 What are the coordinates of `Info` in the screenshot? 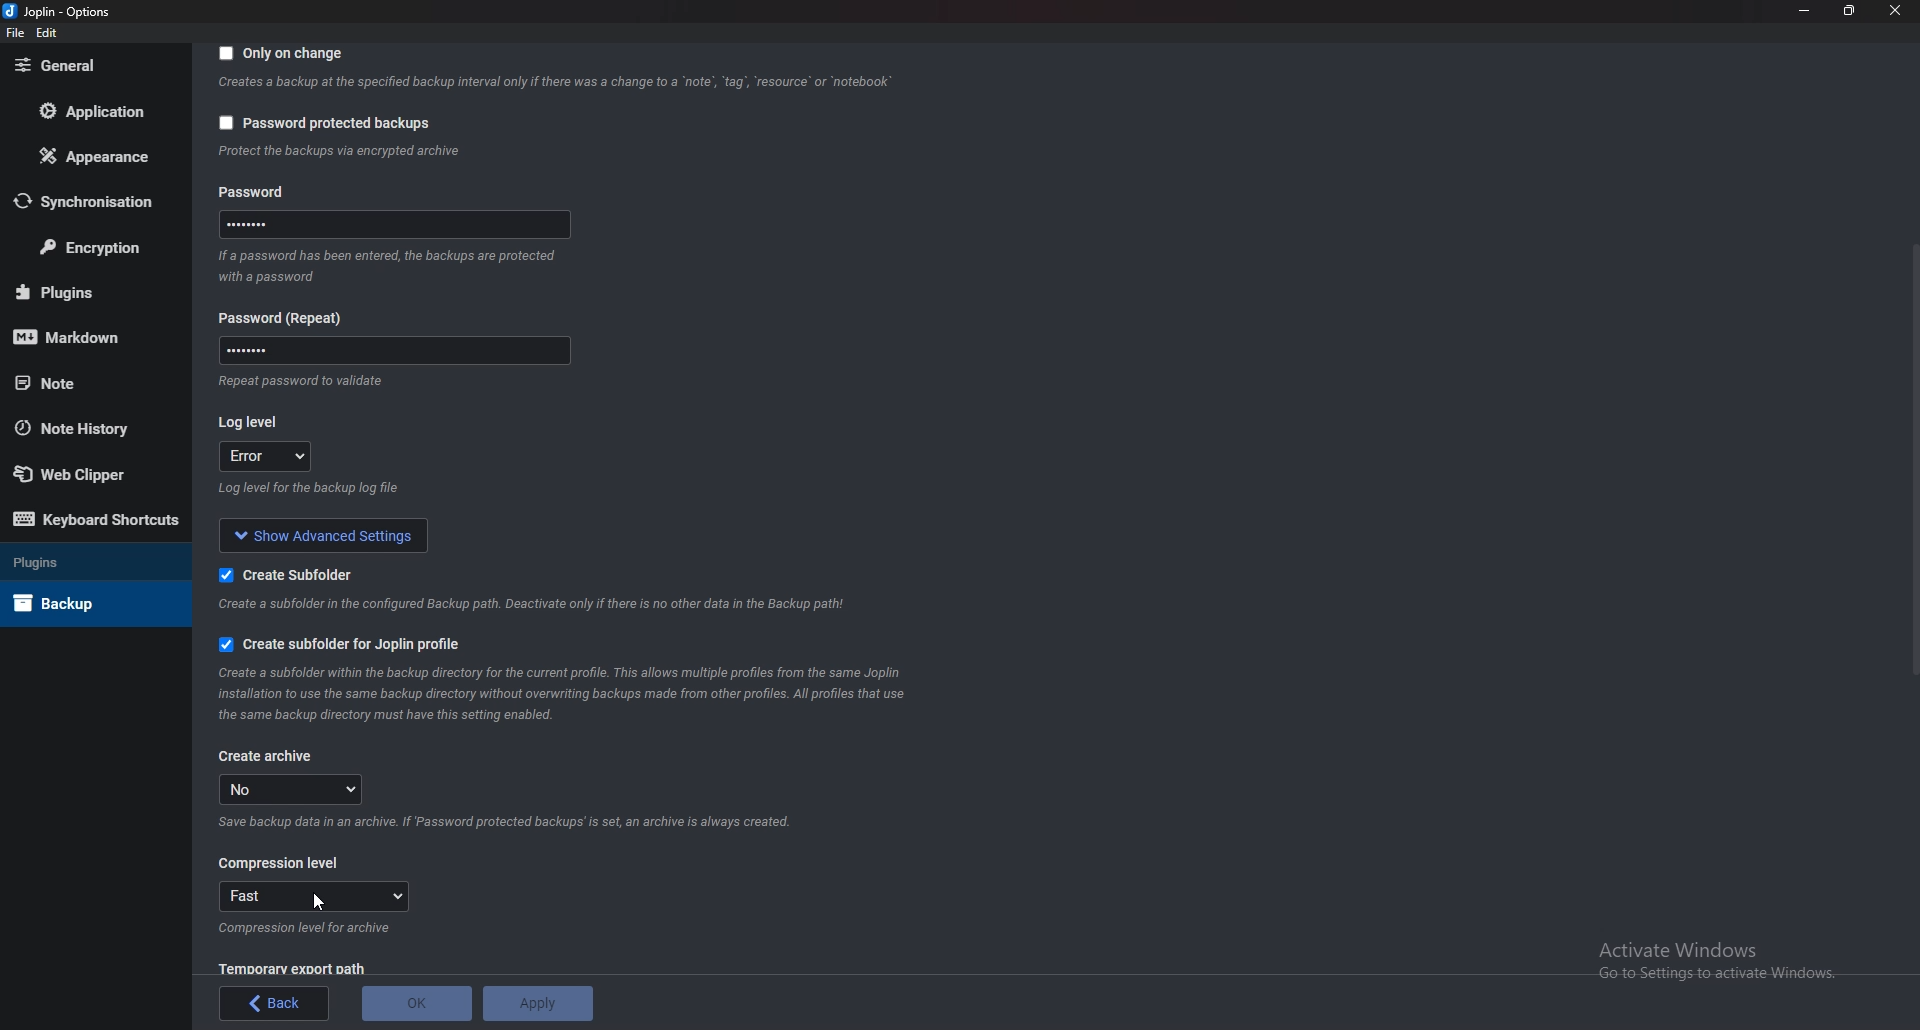 It's located at (514, 821).